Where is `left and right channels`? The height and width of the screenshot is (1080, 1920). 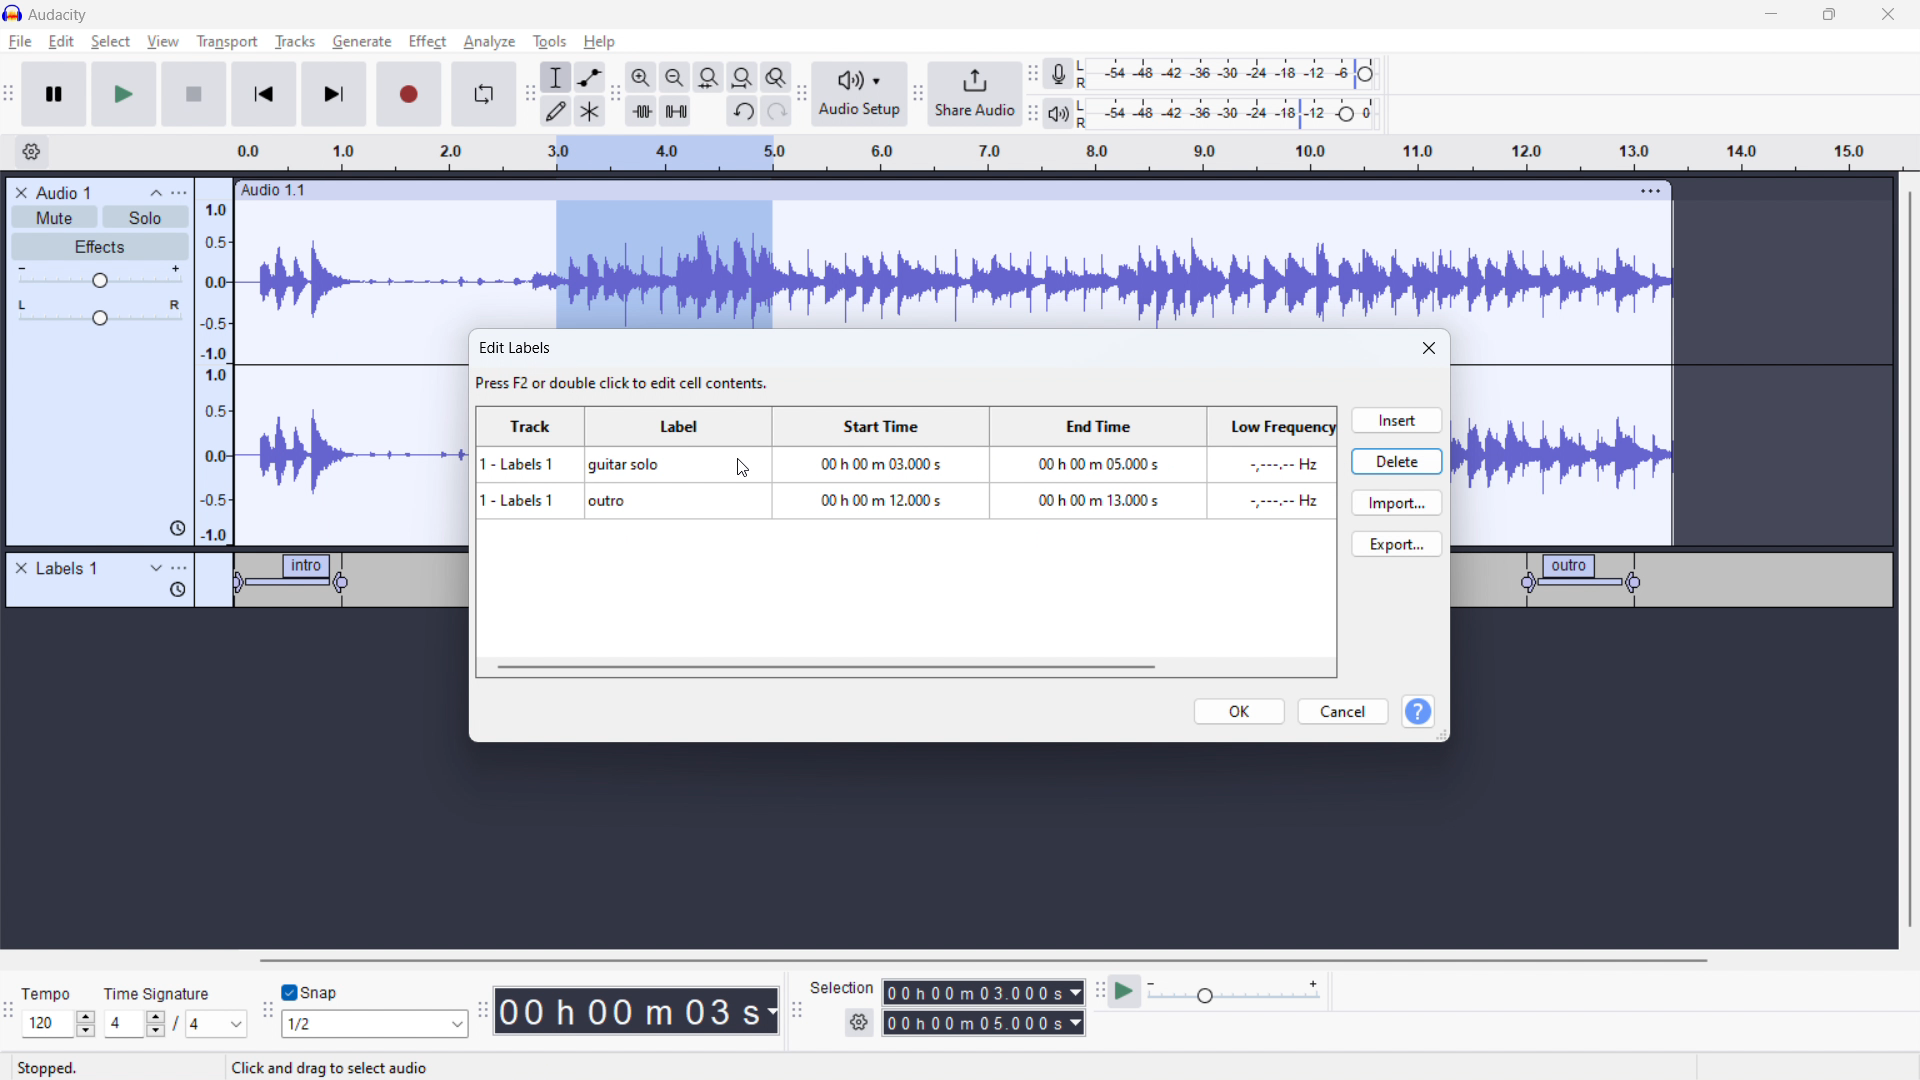
left and right channels is located at coordinates (1086, 76).